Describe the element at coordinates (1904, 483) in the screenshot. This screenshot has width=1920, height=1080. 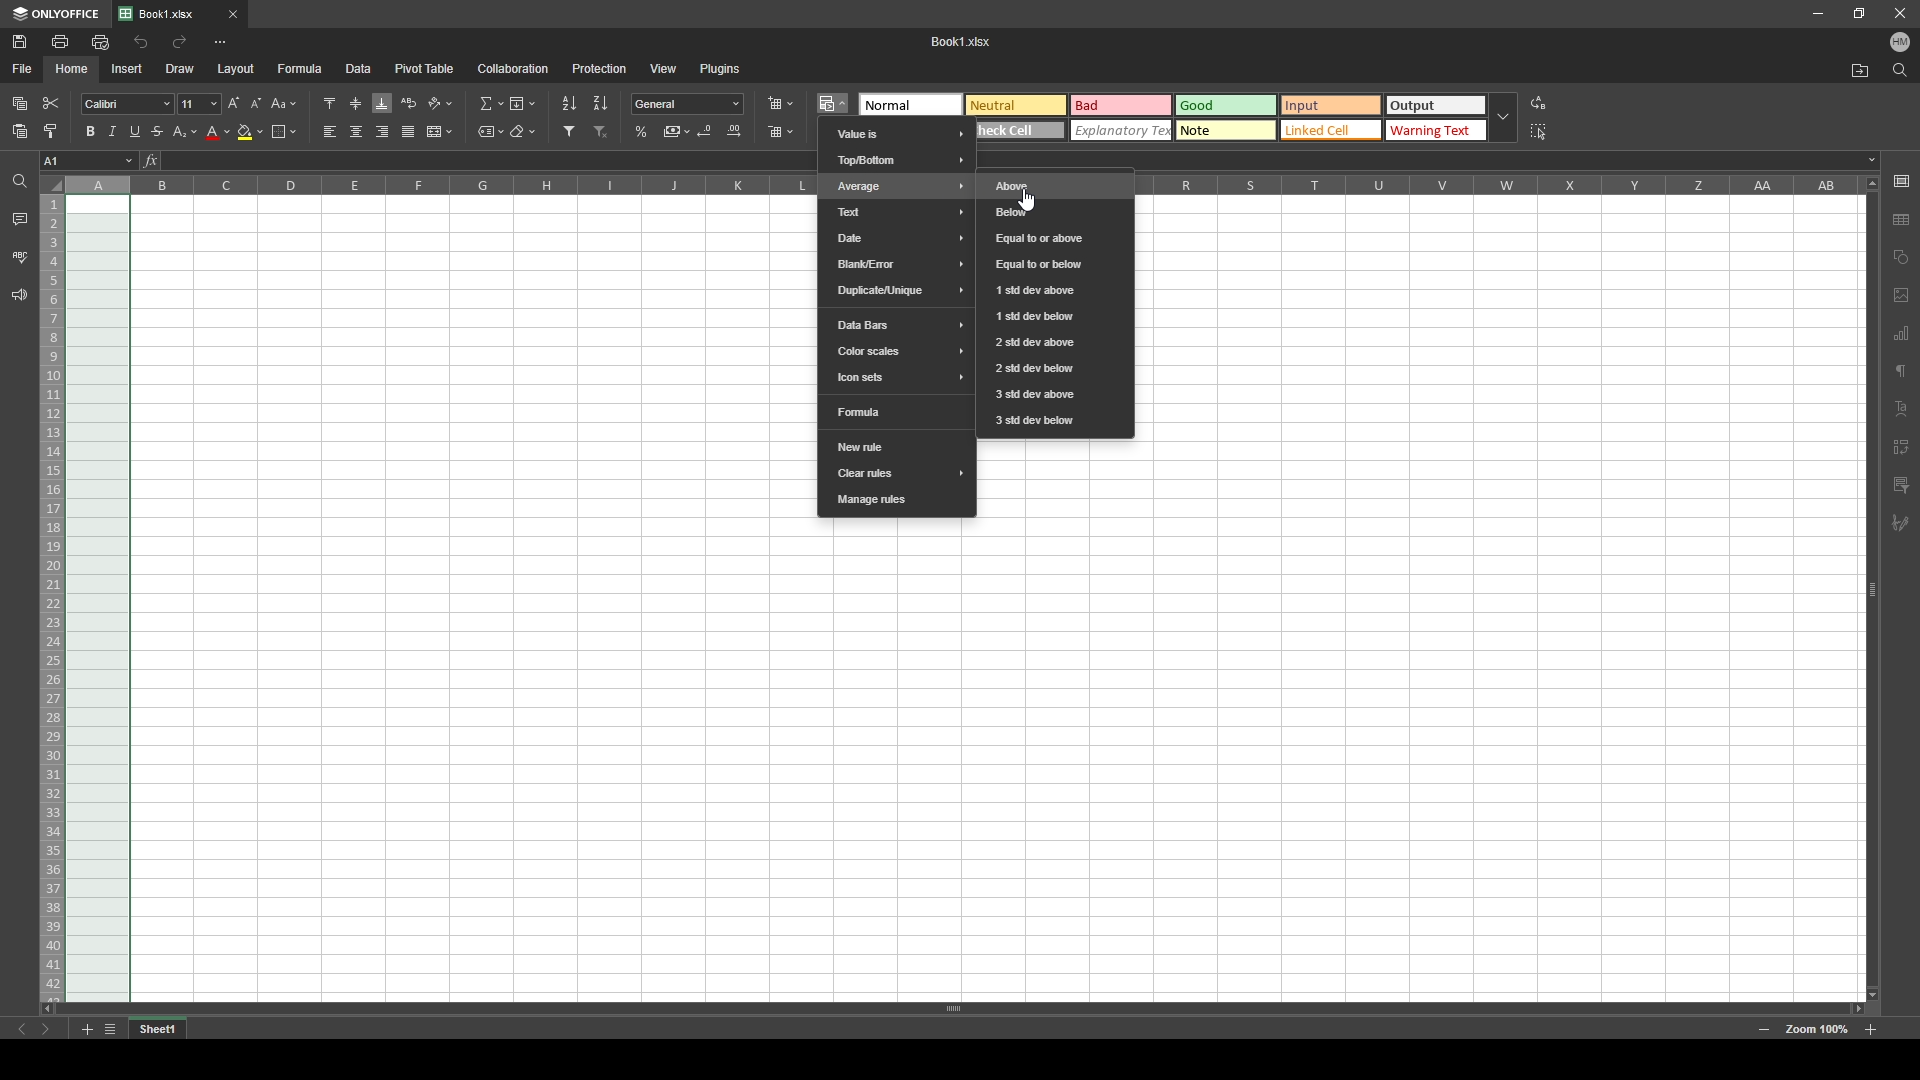
I see `comment` at that location.